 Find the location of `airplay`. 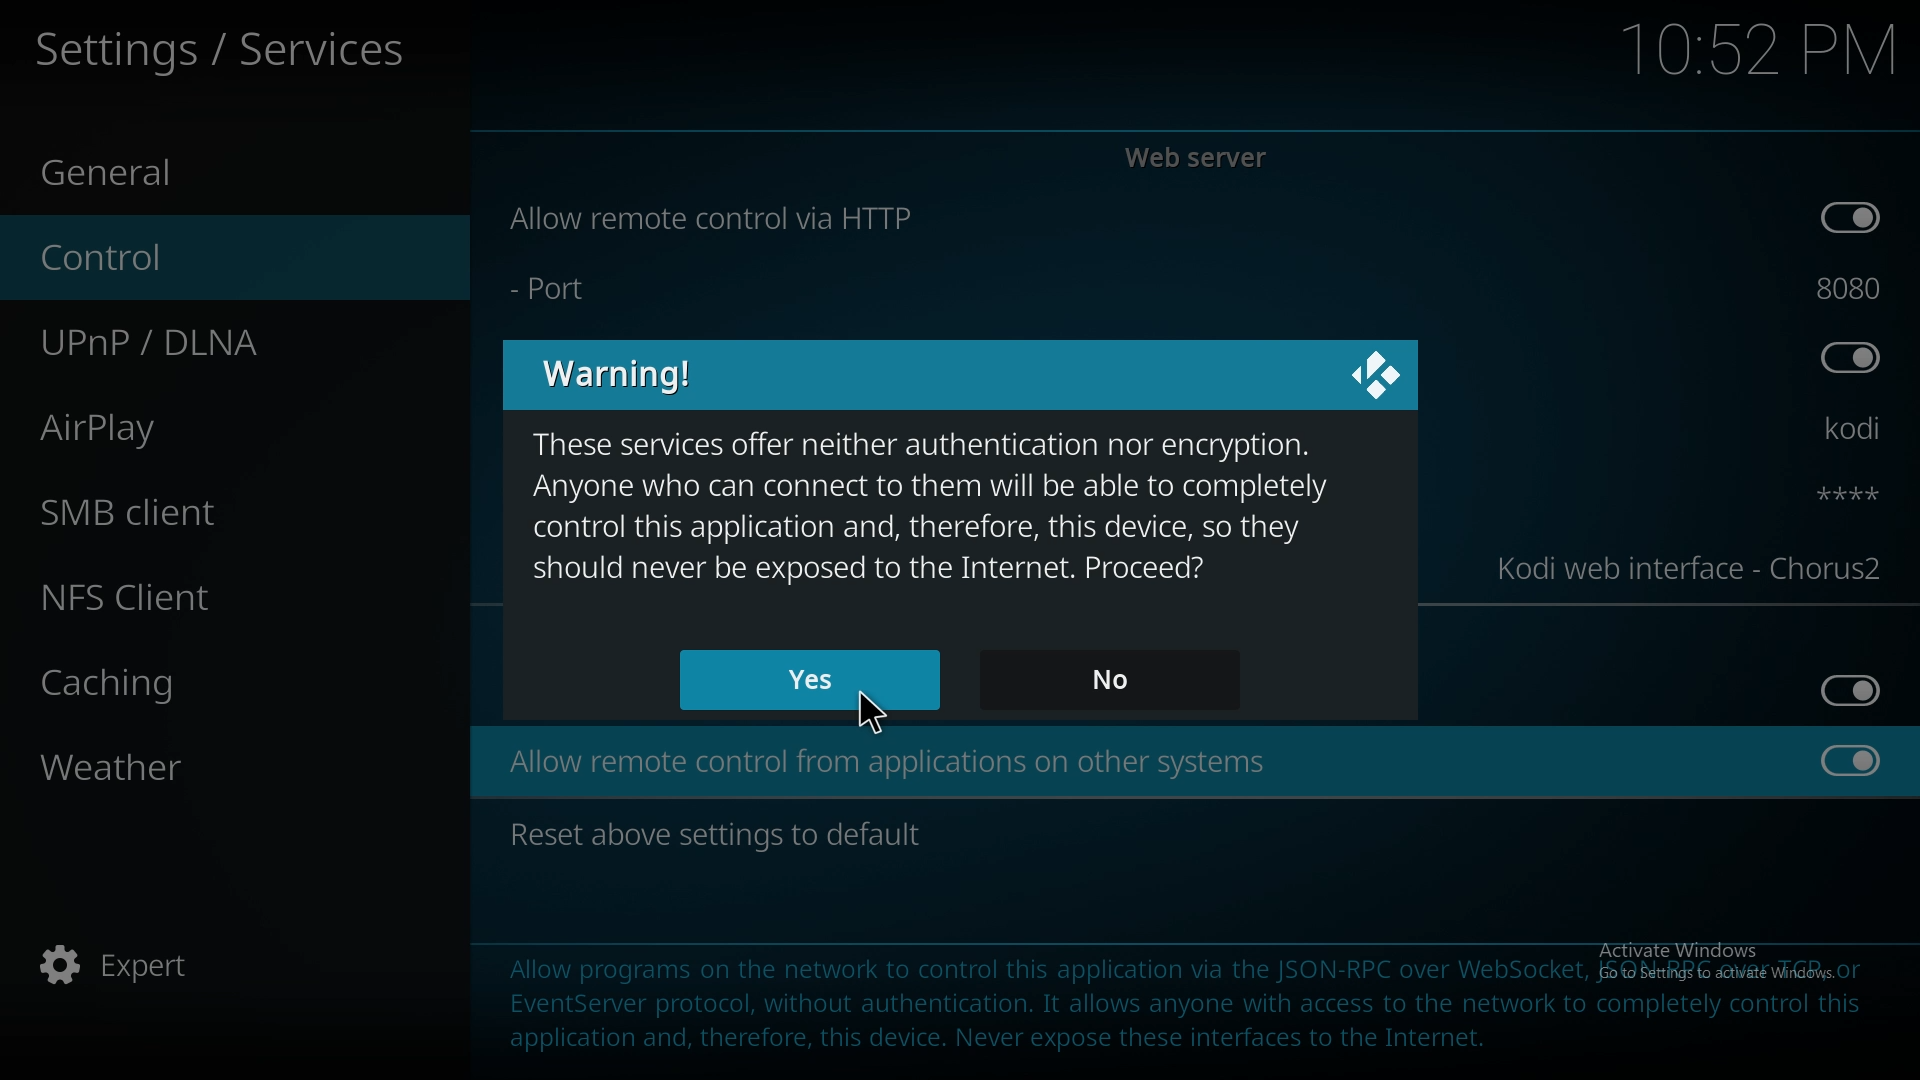

airplay is located at coordinates (202, 424).